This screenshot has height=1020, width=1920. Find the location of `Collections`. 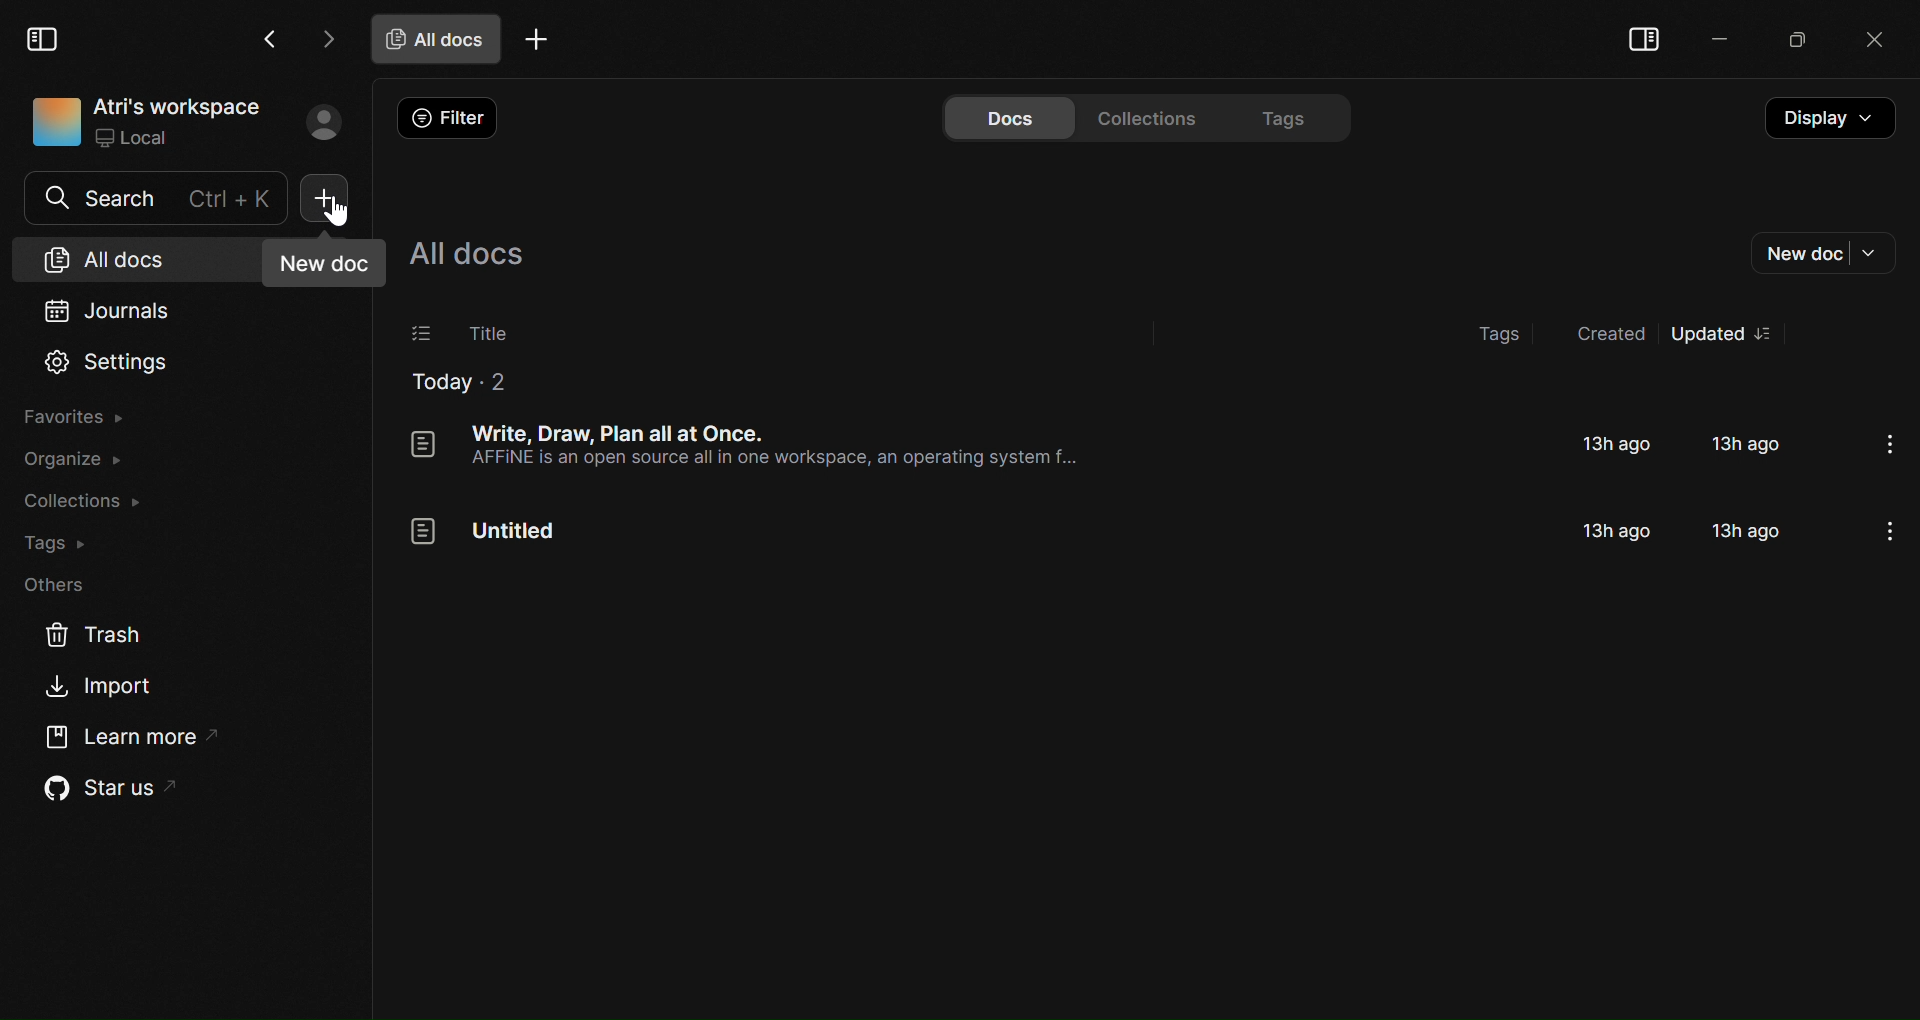

Collections is located at coordinates (1154, 116).